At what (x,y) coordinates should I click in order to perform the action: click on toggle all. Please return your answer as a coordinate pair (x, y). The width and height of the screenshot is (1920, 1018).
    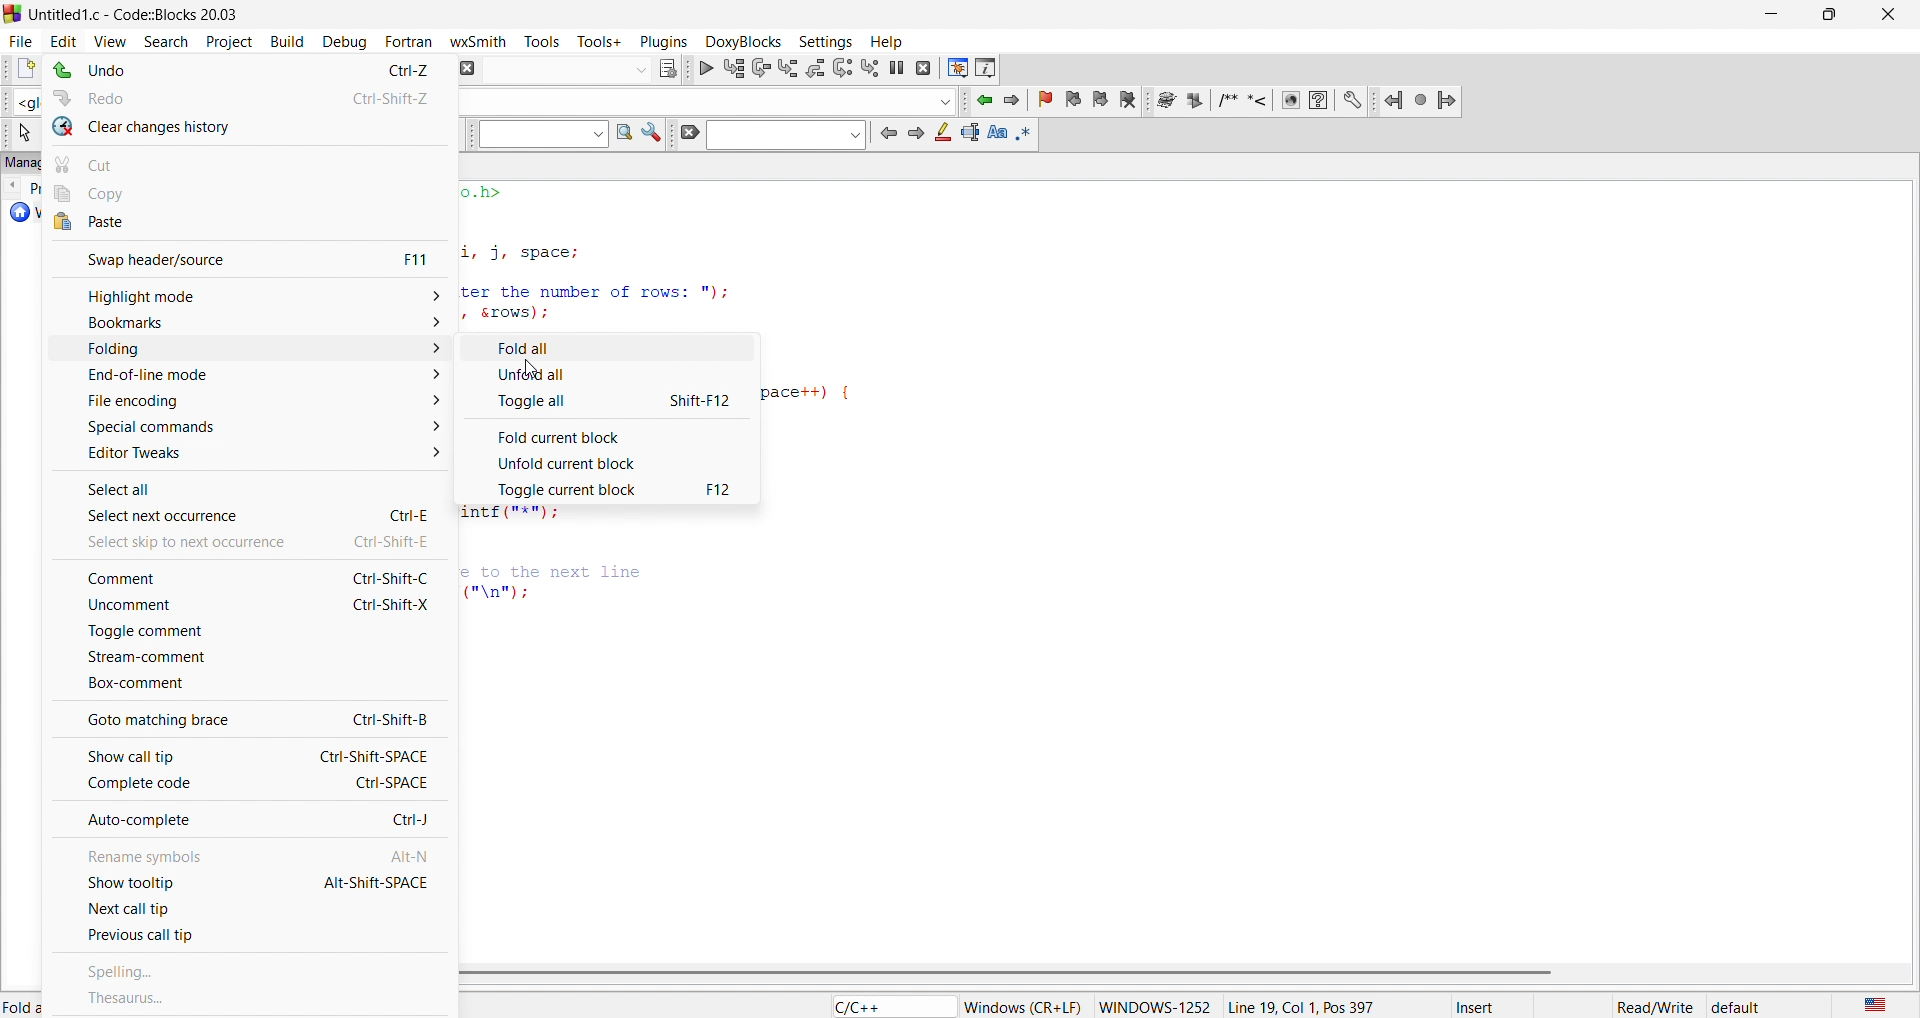
    Looking at the image, I should click on (611, 402).